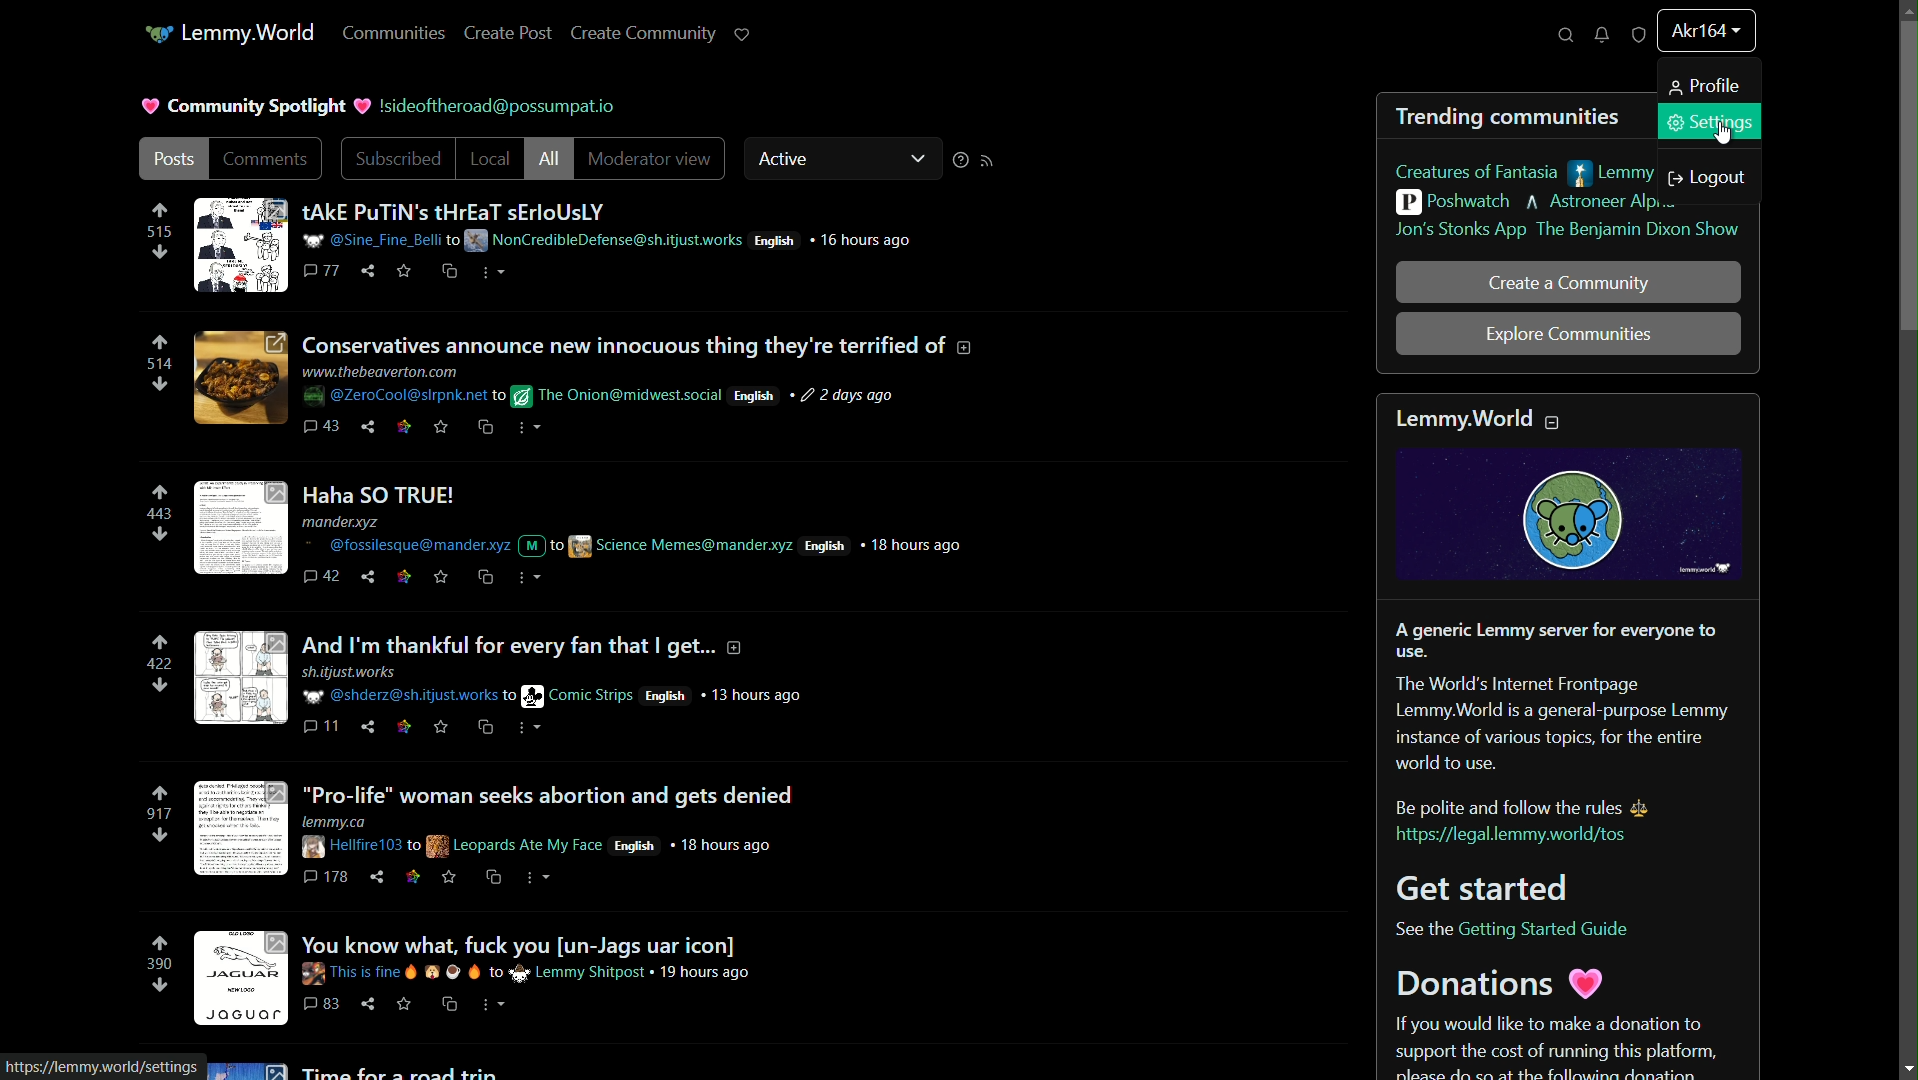 This screenshot has width=1918, height=1080. Describe the element at coordinates (1457, 231) in the screenshot. I see `jon's stonks app` at that location.